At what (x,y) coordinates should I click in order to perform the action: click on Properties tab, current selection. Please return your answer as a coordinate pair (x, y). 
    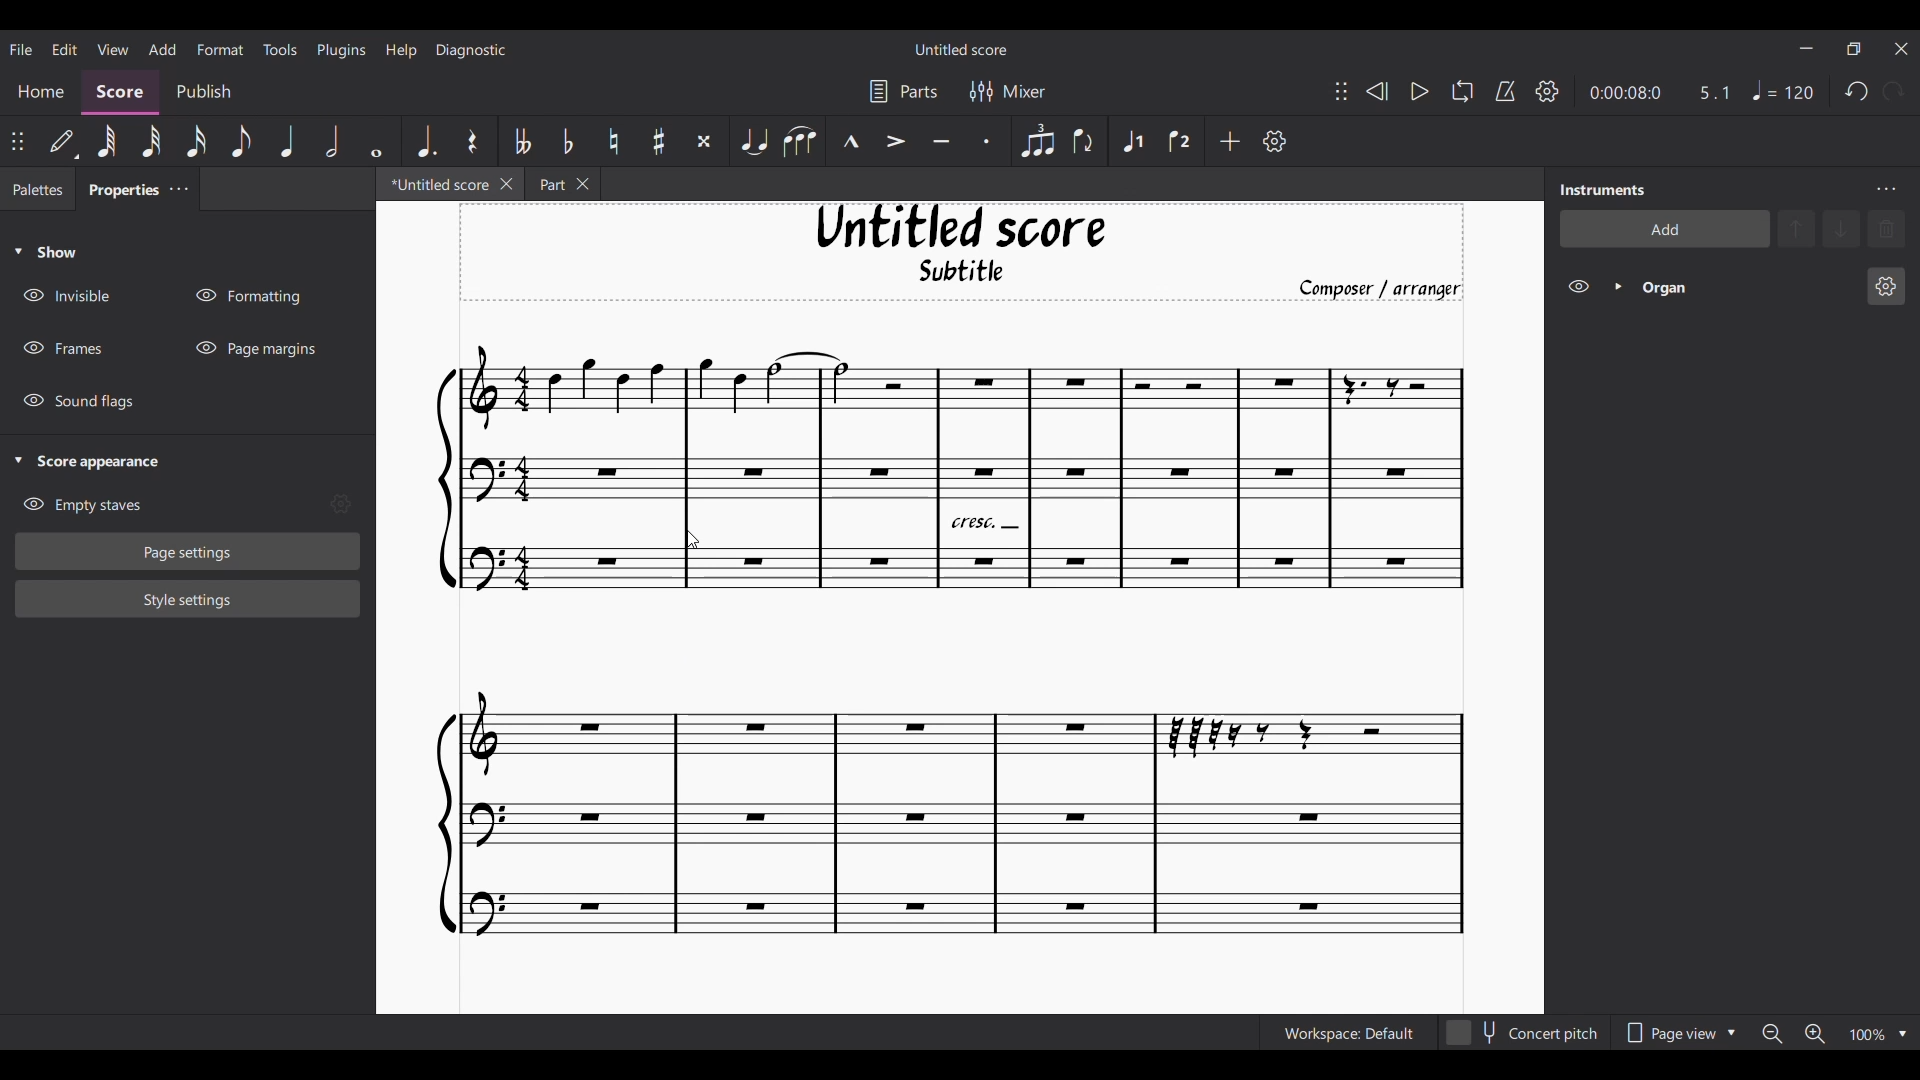
    Looking at the image, I should click on (119, 192).